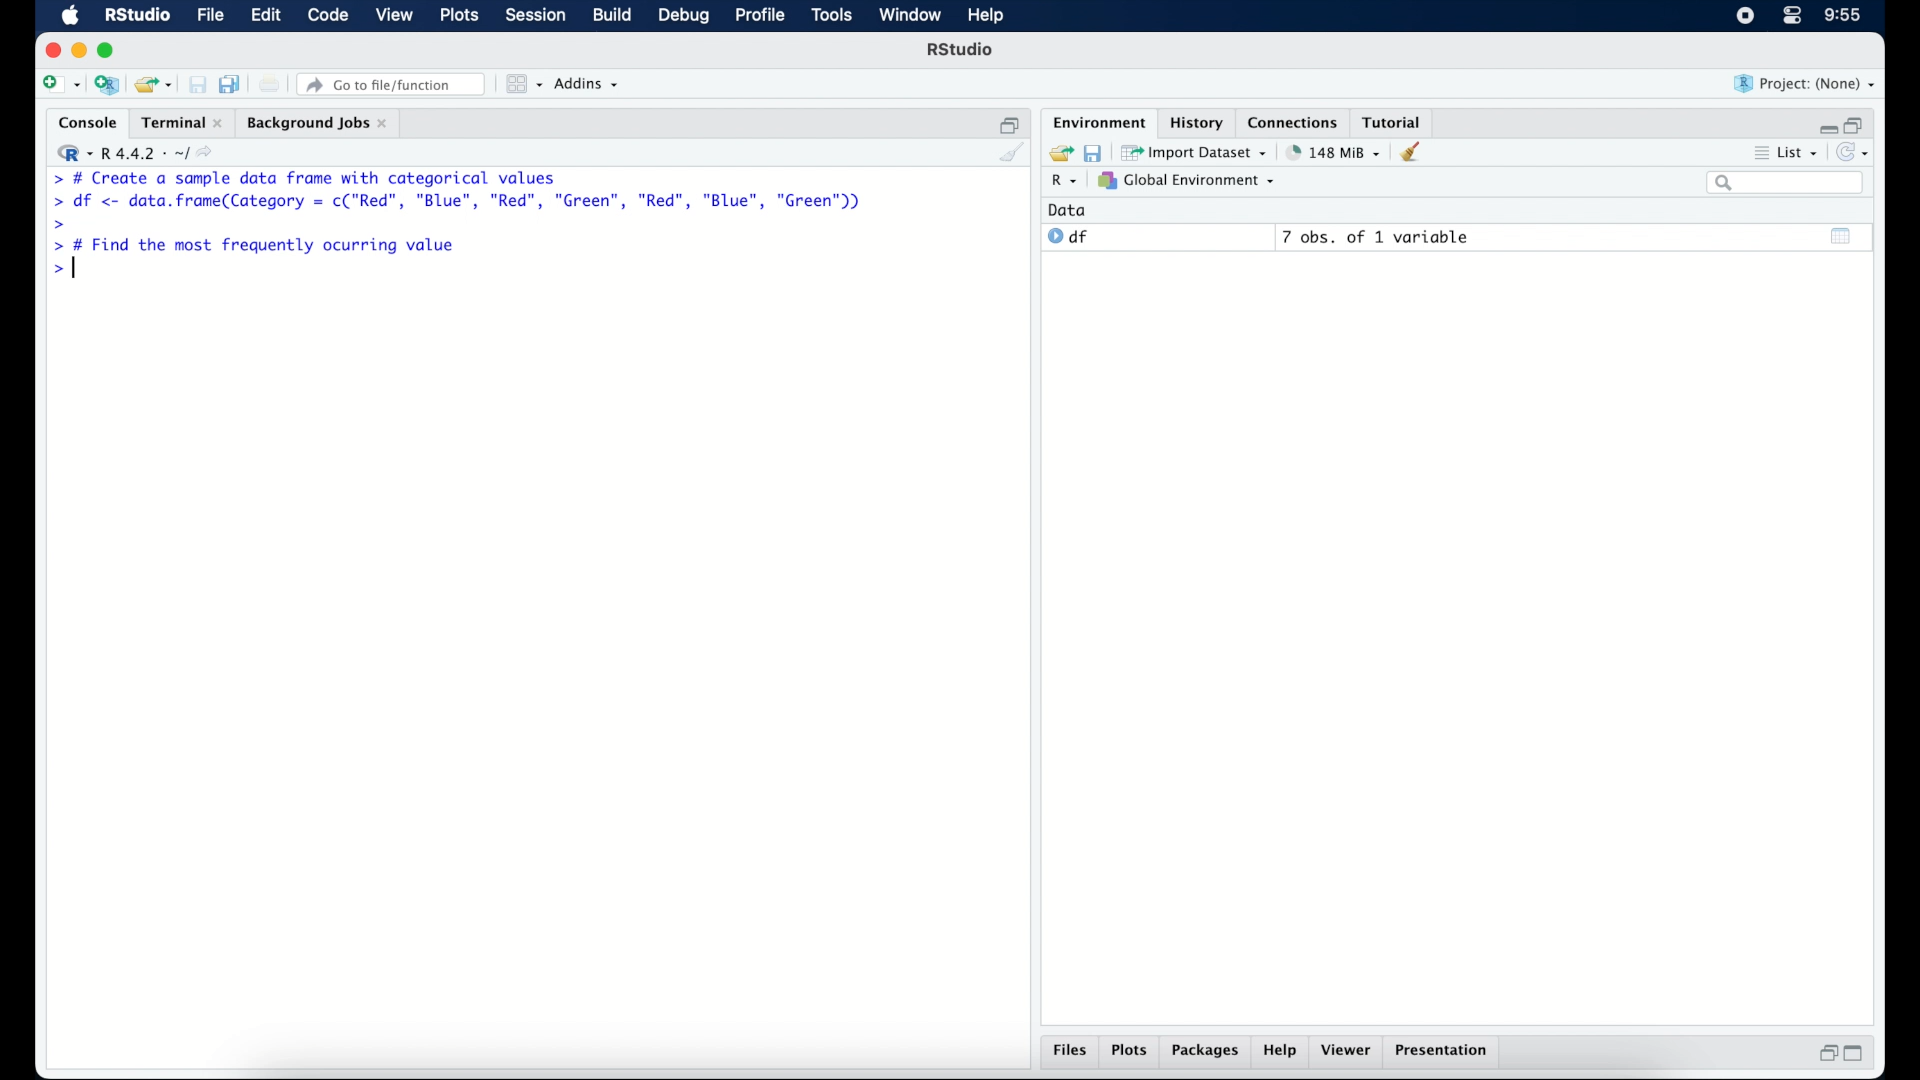 Image resolution: width=1920 pixels, height=1080 pixels. What do you see at coordinates (1008, 121) in the screenshot?
I see `restore down` at bounding box center [1008, 121].